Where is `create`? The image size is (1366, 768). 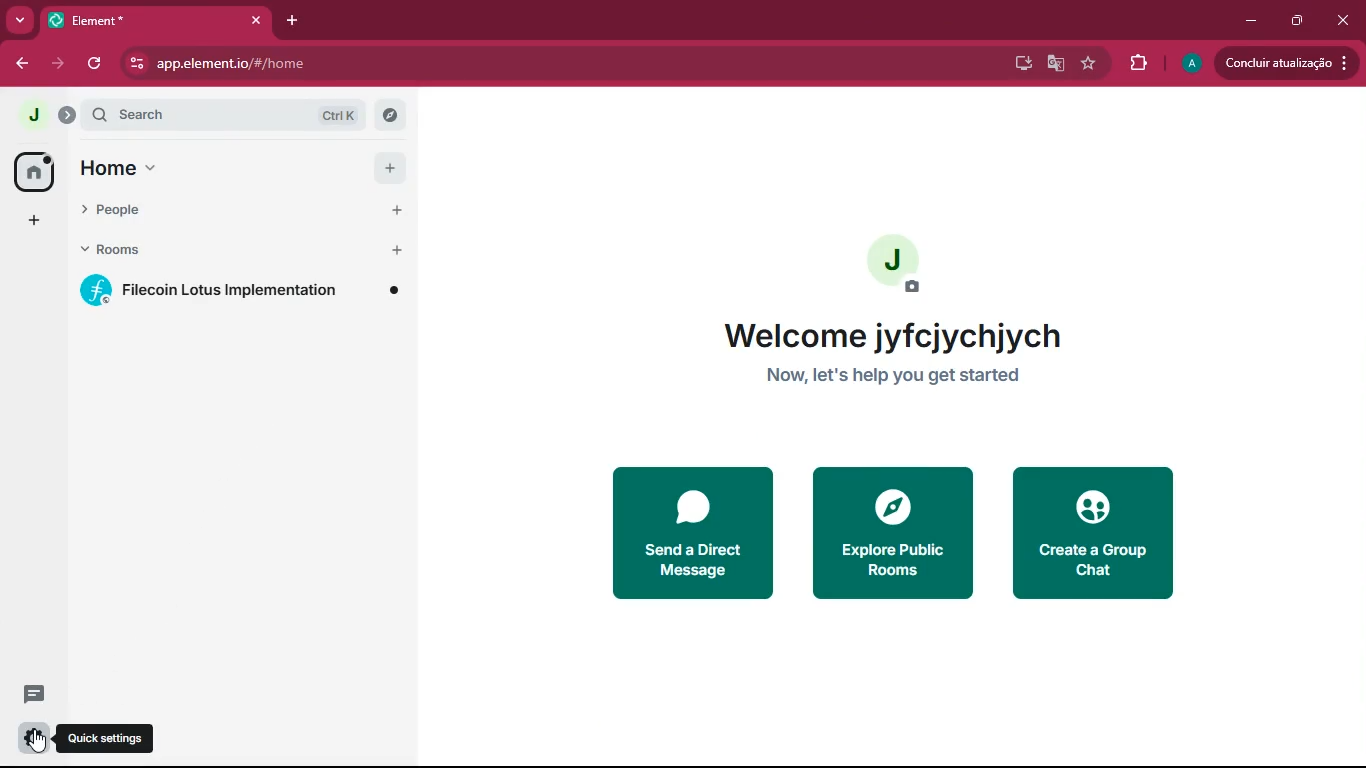 create is located at coordinates (1098, 538).